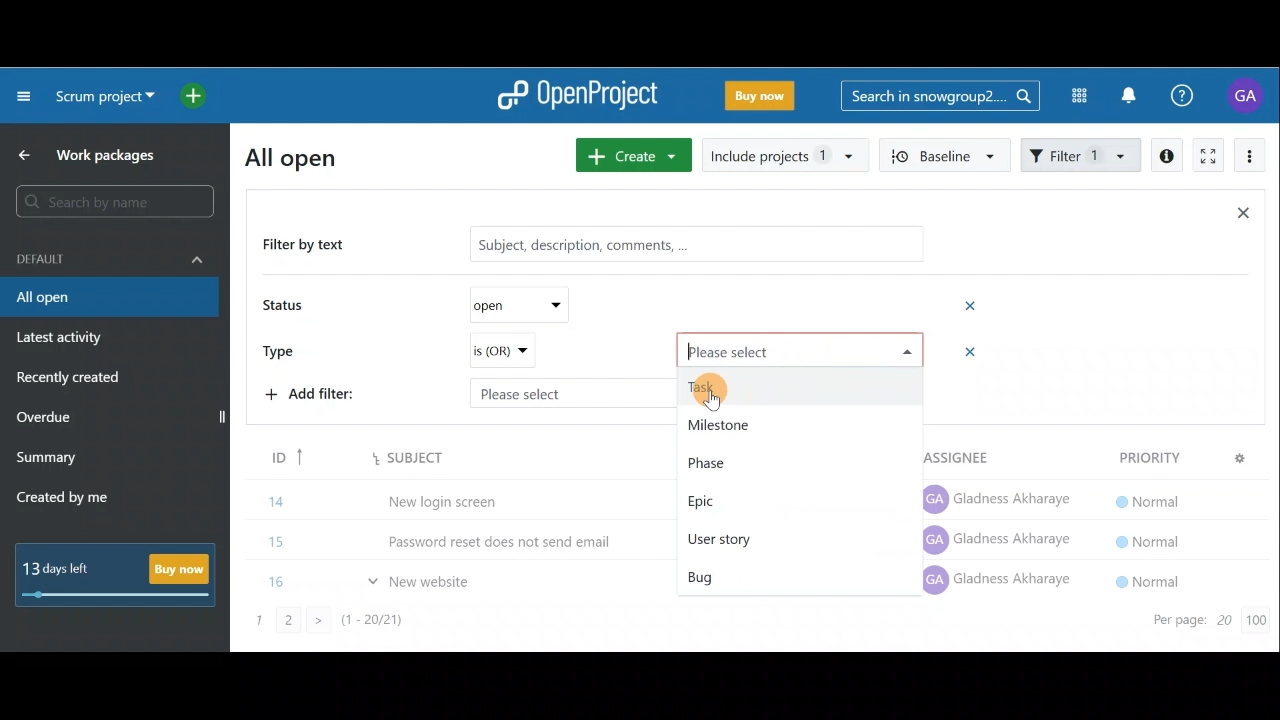 The height and width of the screenshot is (720, 1280). I want to click on Latest activity, so click(62, 340).